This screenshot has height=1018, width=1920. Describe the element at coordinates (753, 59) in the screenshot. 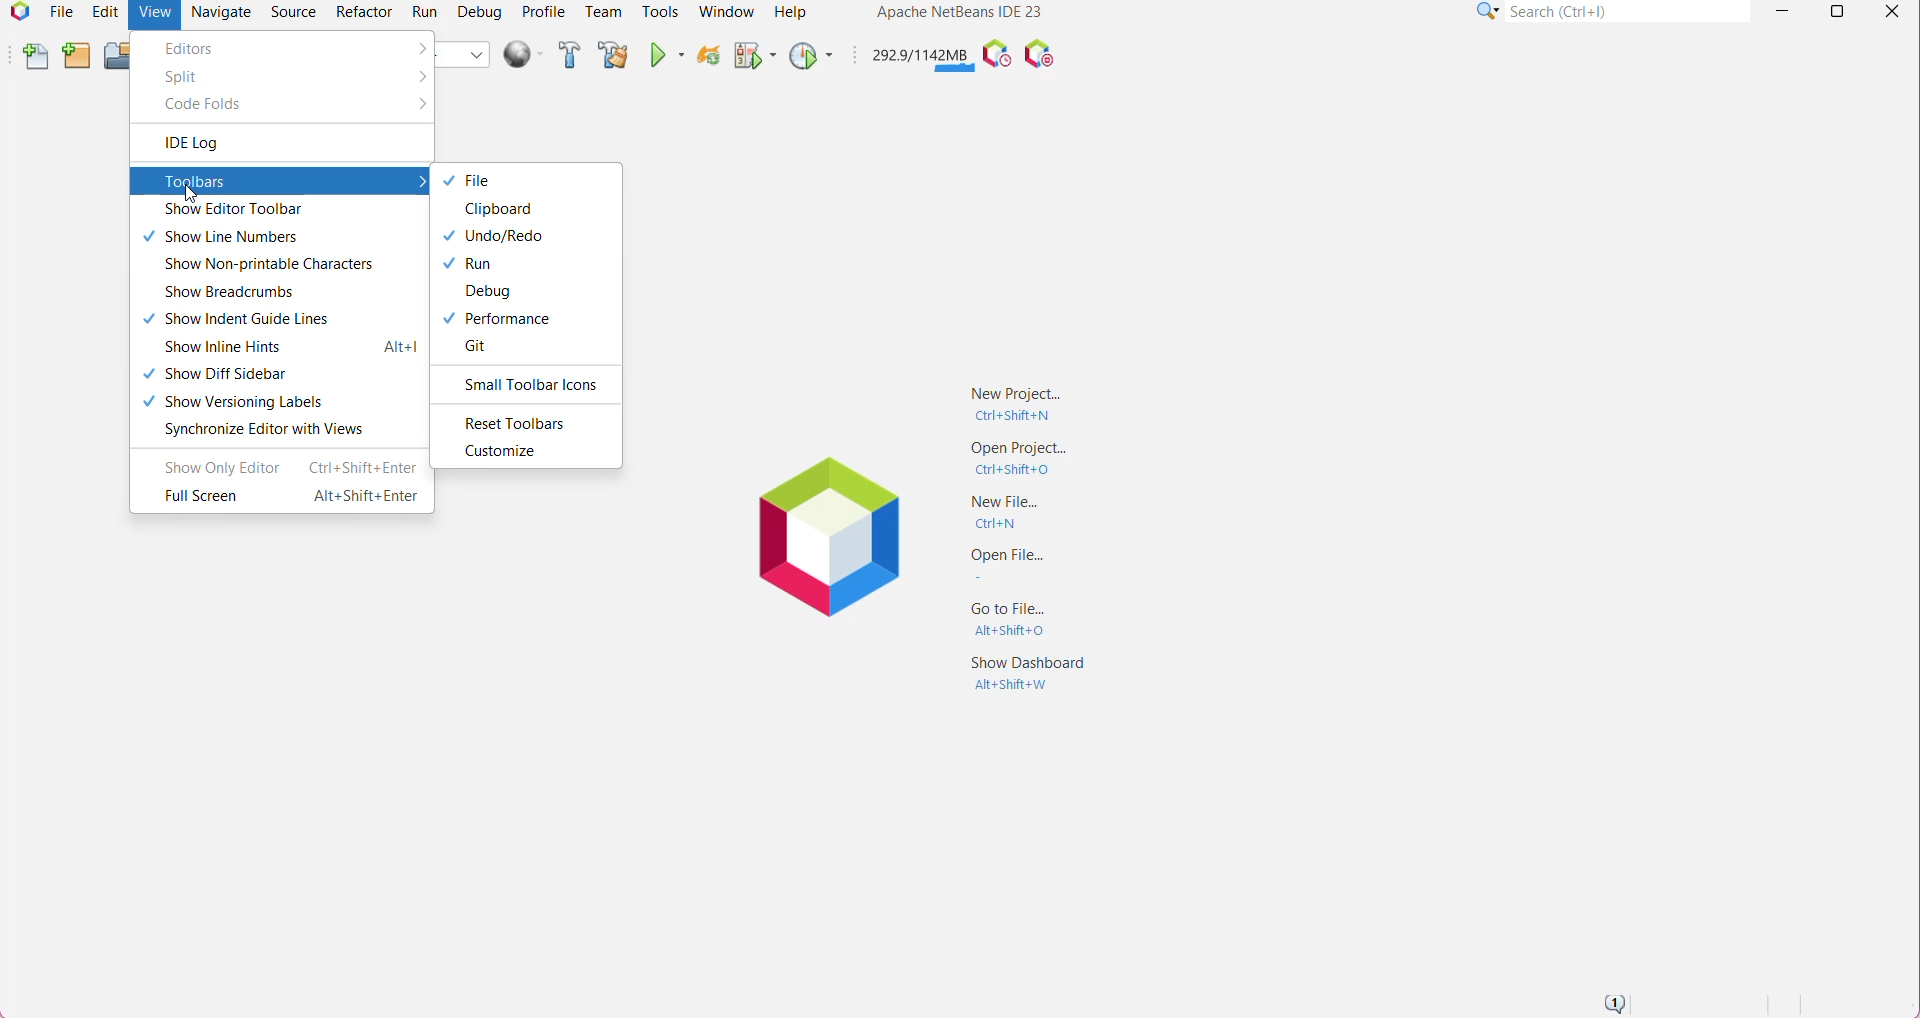

I see `Debug Main Project` at that location.